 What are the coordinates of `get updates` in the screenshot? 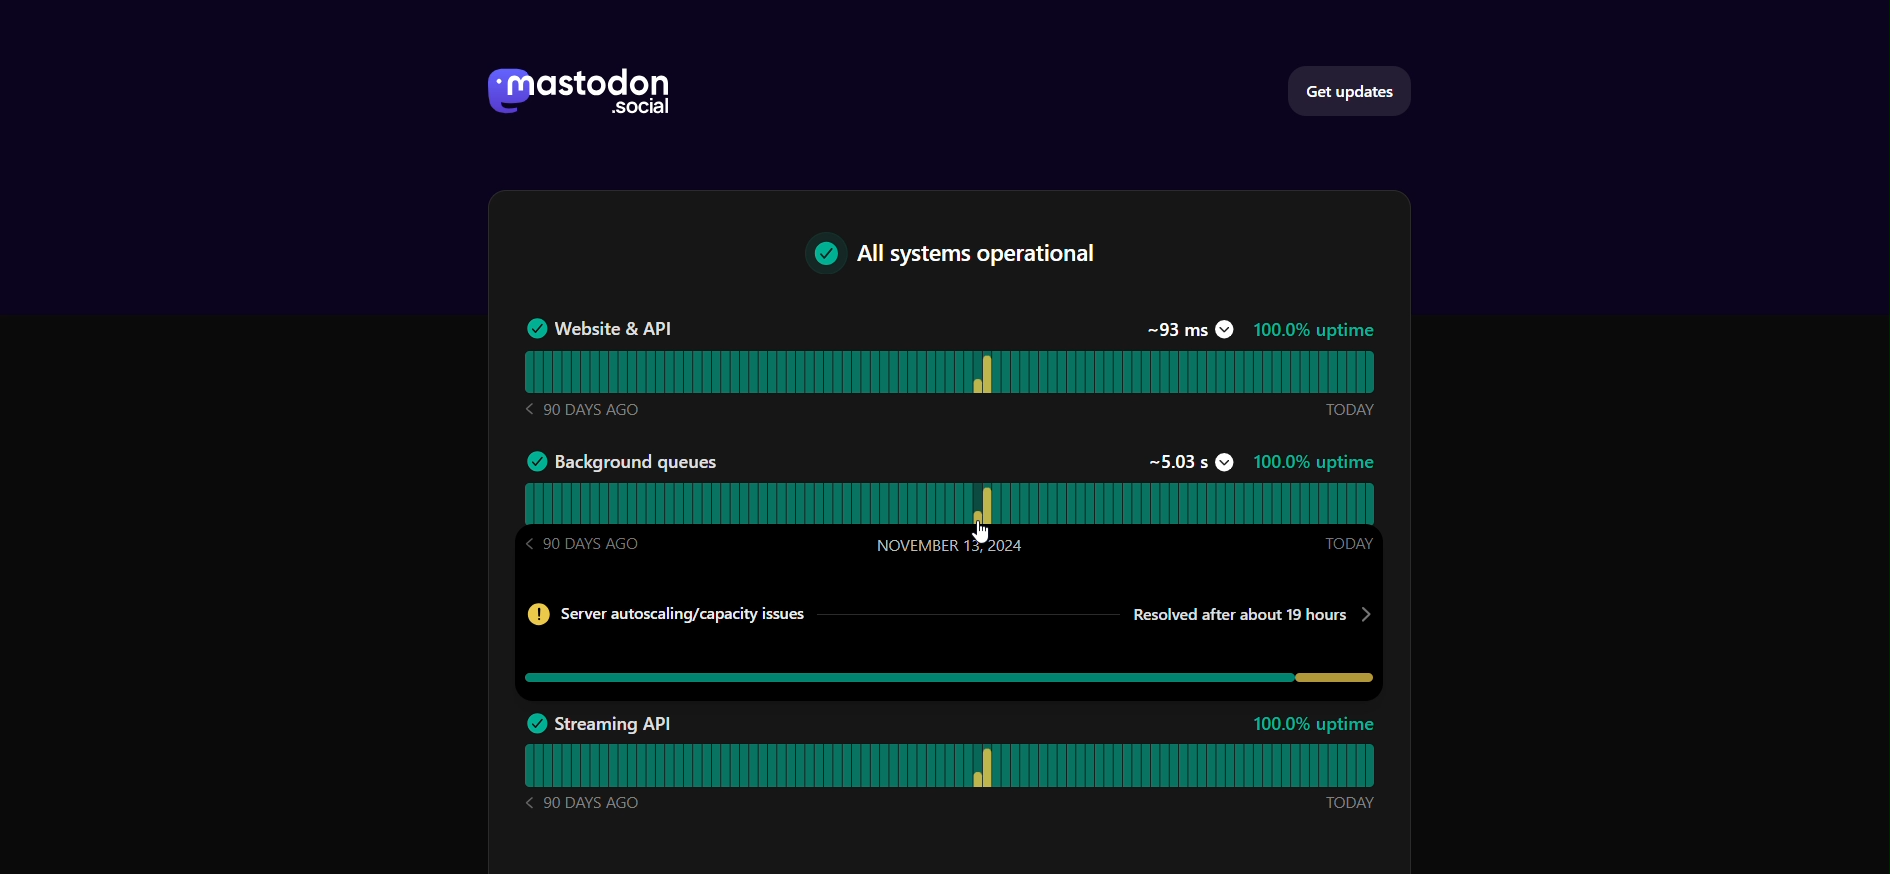 It's located at (1348, 91).